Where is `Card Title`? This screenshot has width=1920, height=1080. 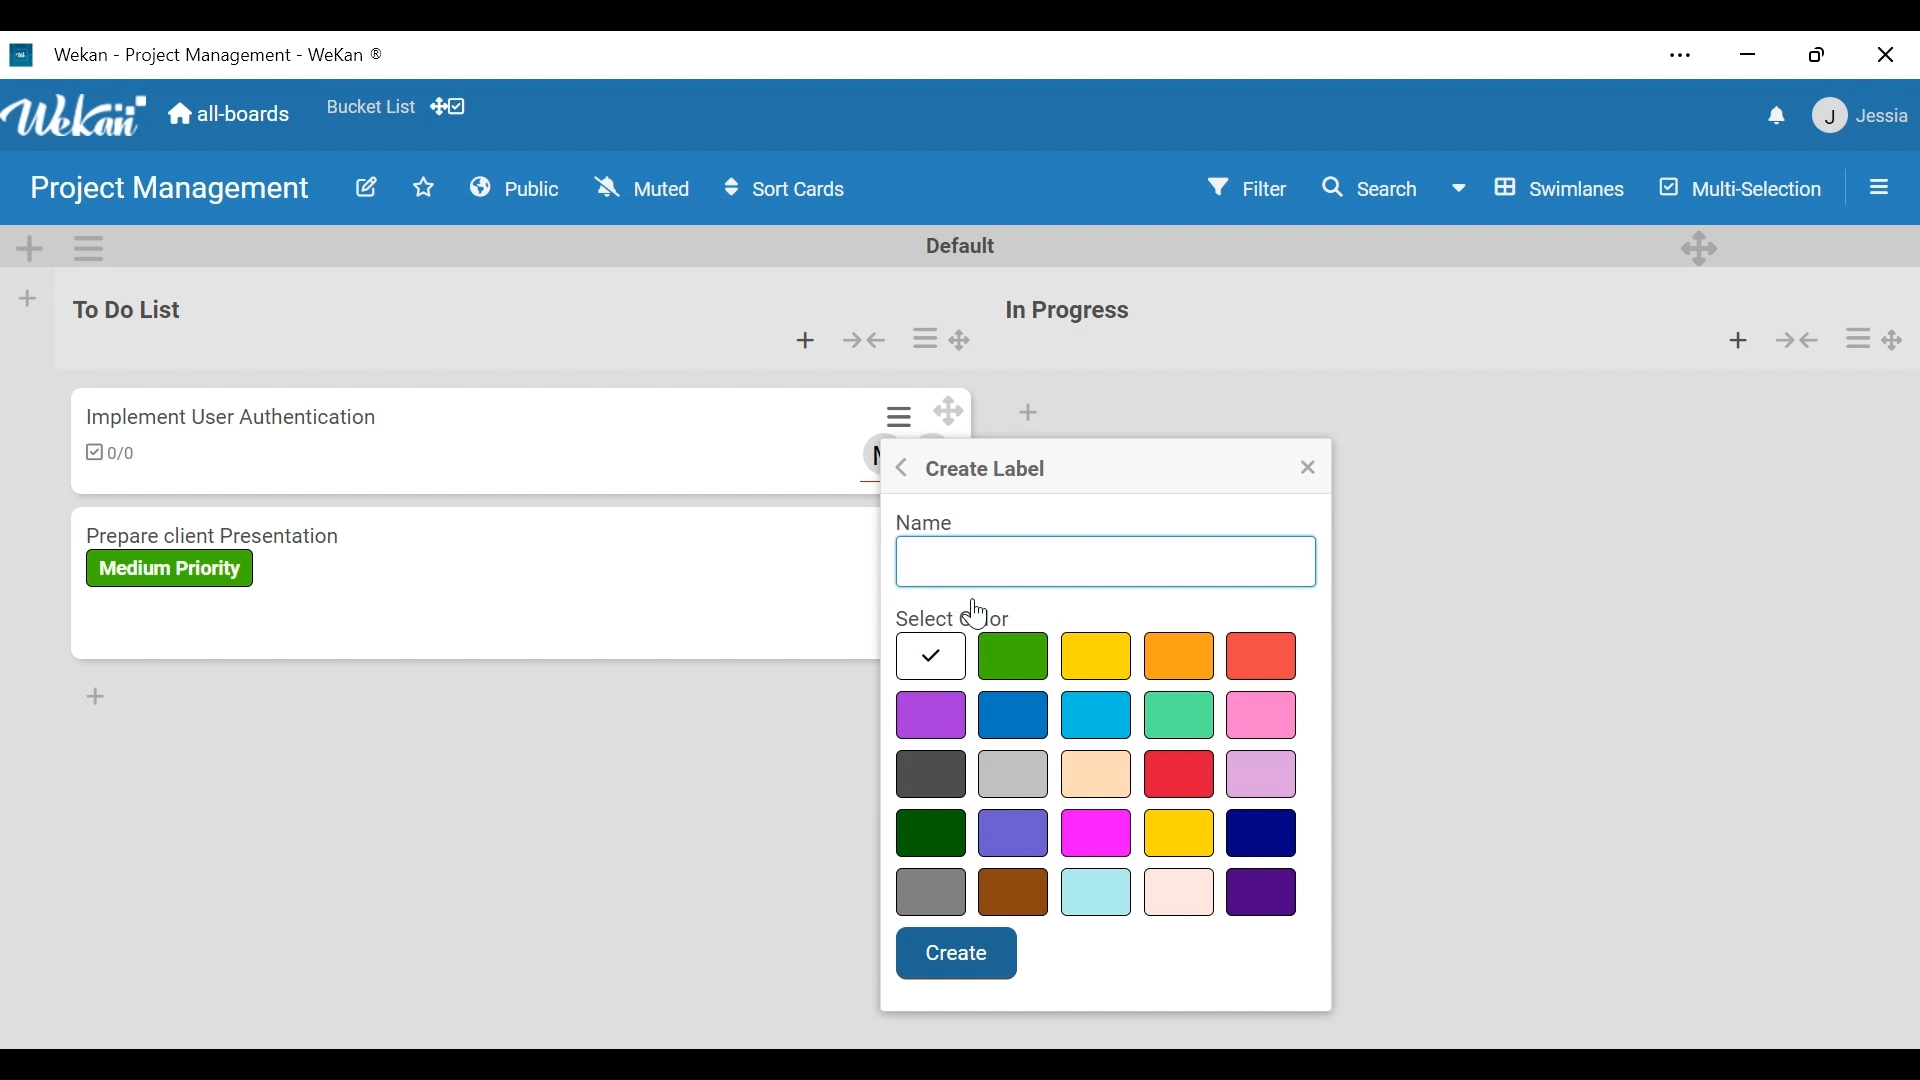 Card Title is located at coordinates (233, 415).